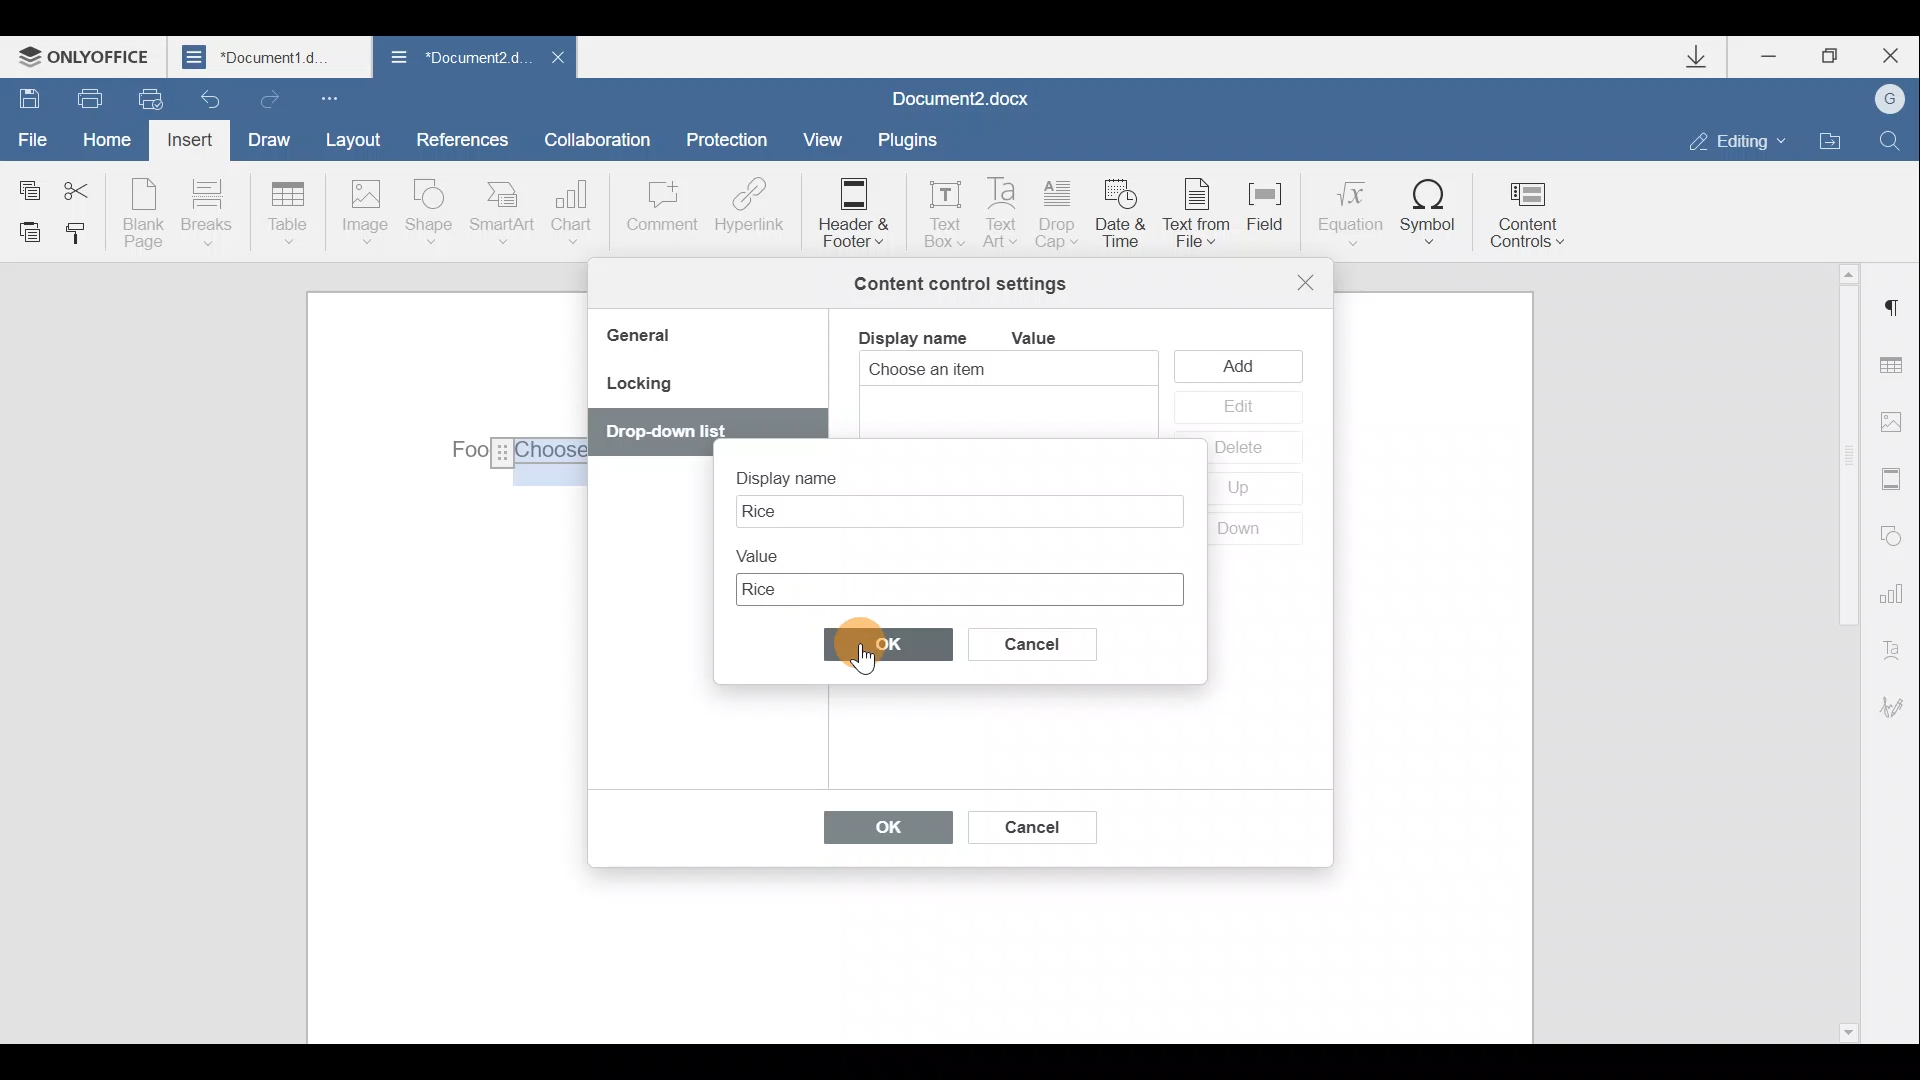 The width and height of the screenshot is (1920, 1080). Describe the element at coordinates (732, 142) in the screenshot. I see `Protection` at that location.